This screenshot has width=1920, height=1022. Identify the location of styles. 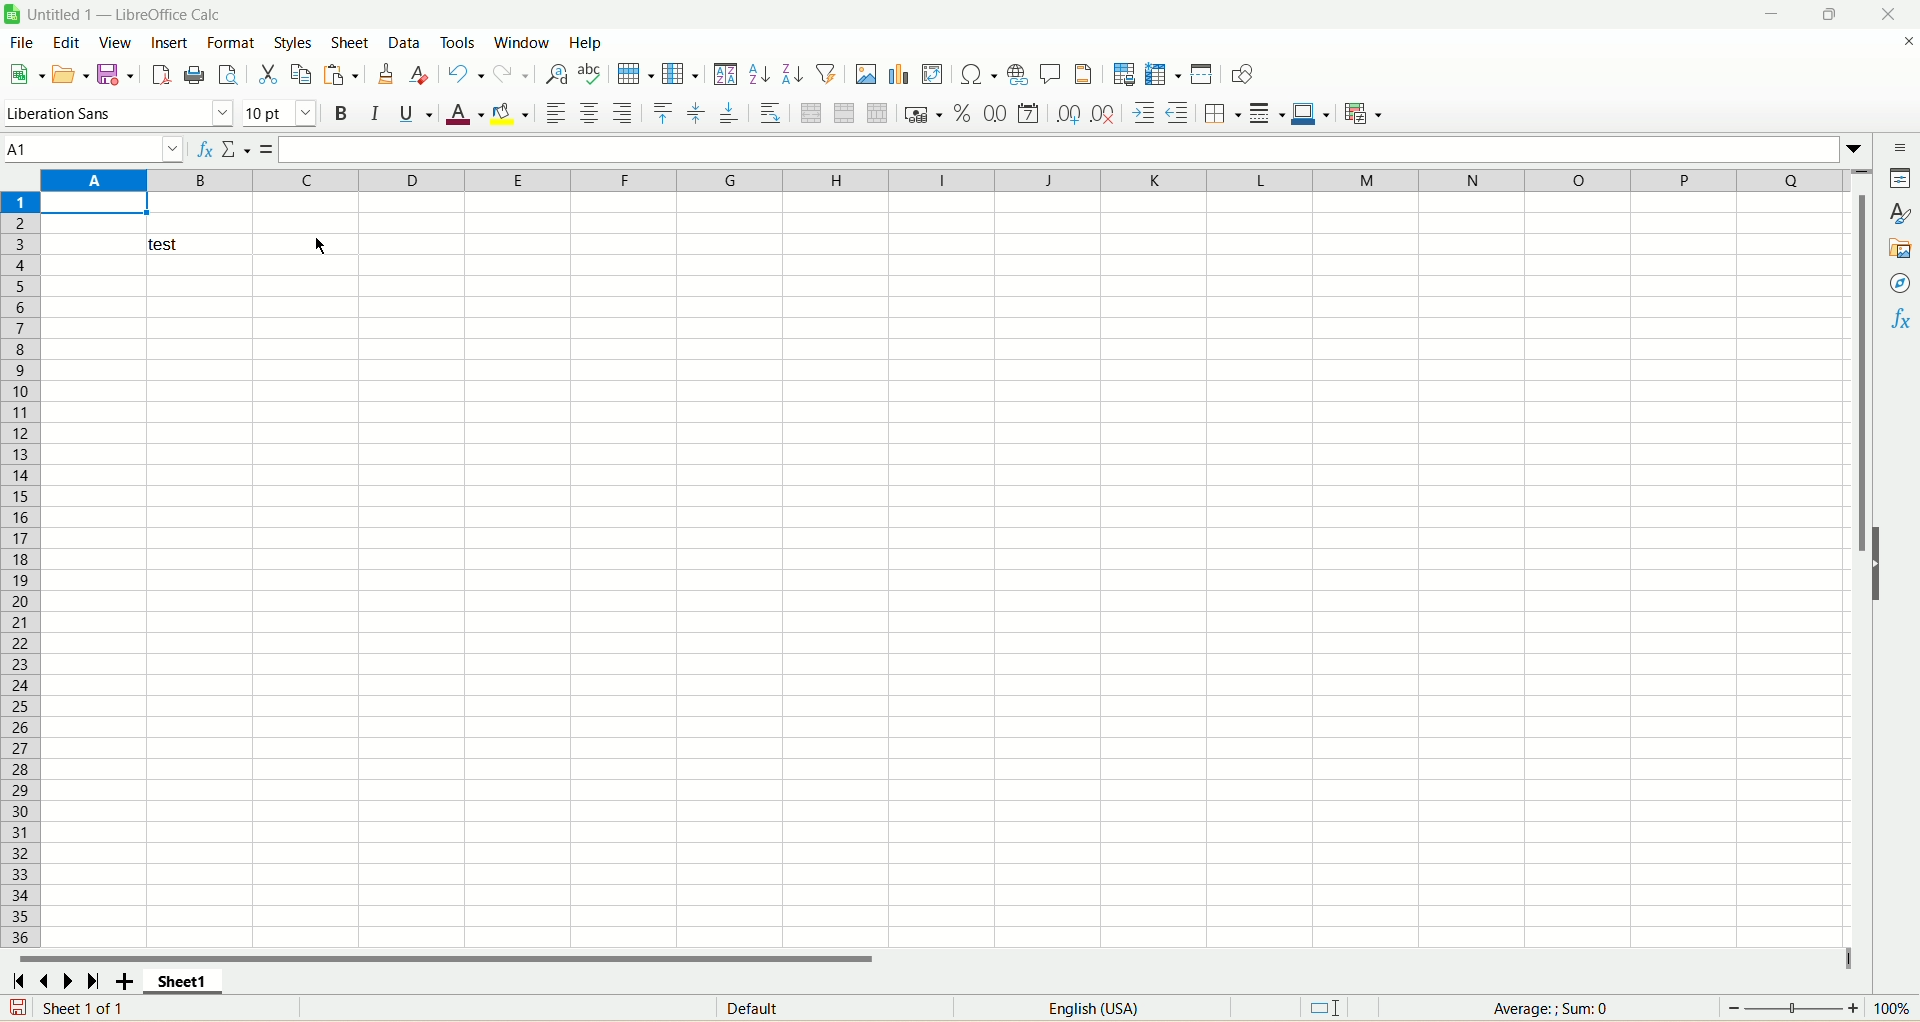
(1898, 214).